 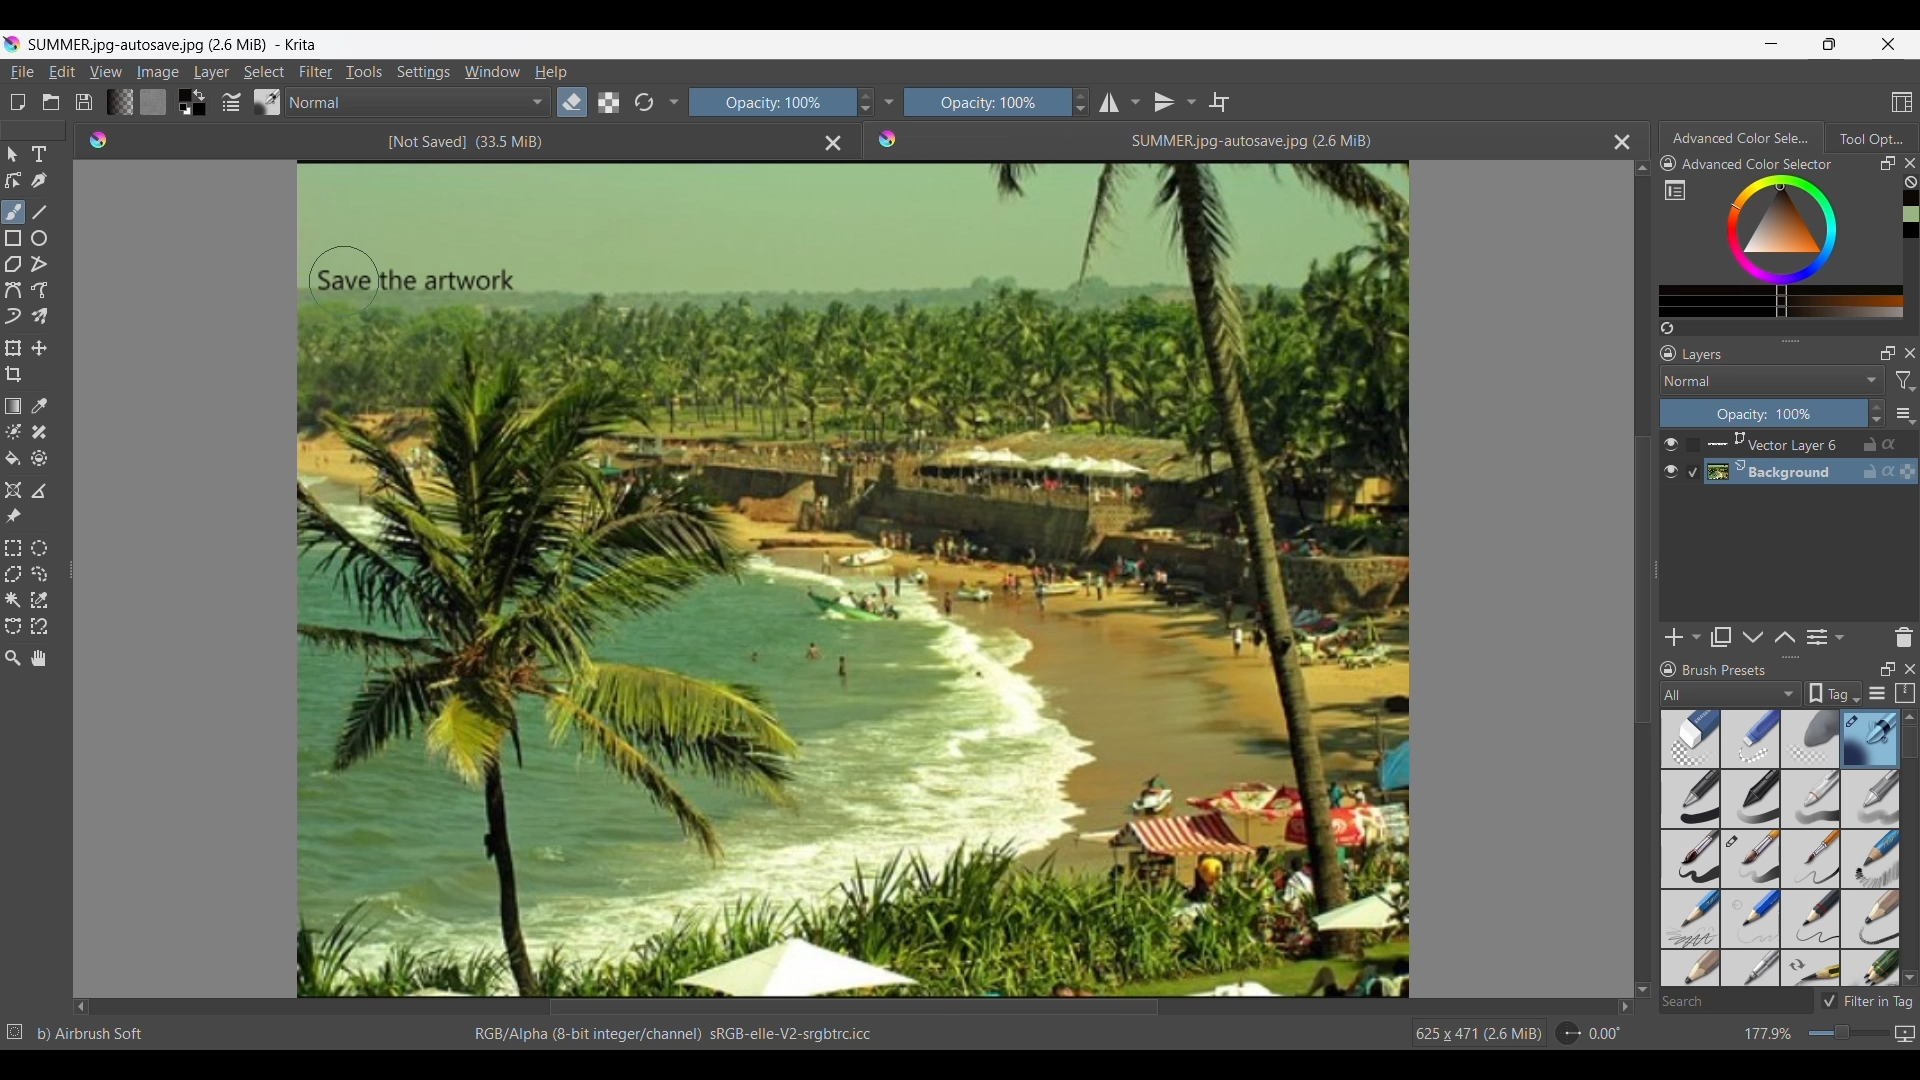 I want to click on Rectangle tool, so click(x=13, y=239).